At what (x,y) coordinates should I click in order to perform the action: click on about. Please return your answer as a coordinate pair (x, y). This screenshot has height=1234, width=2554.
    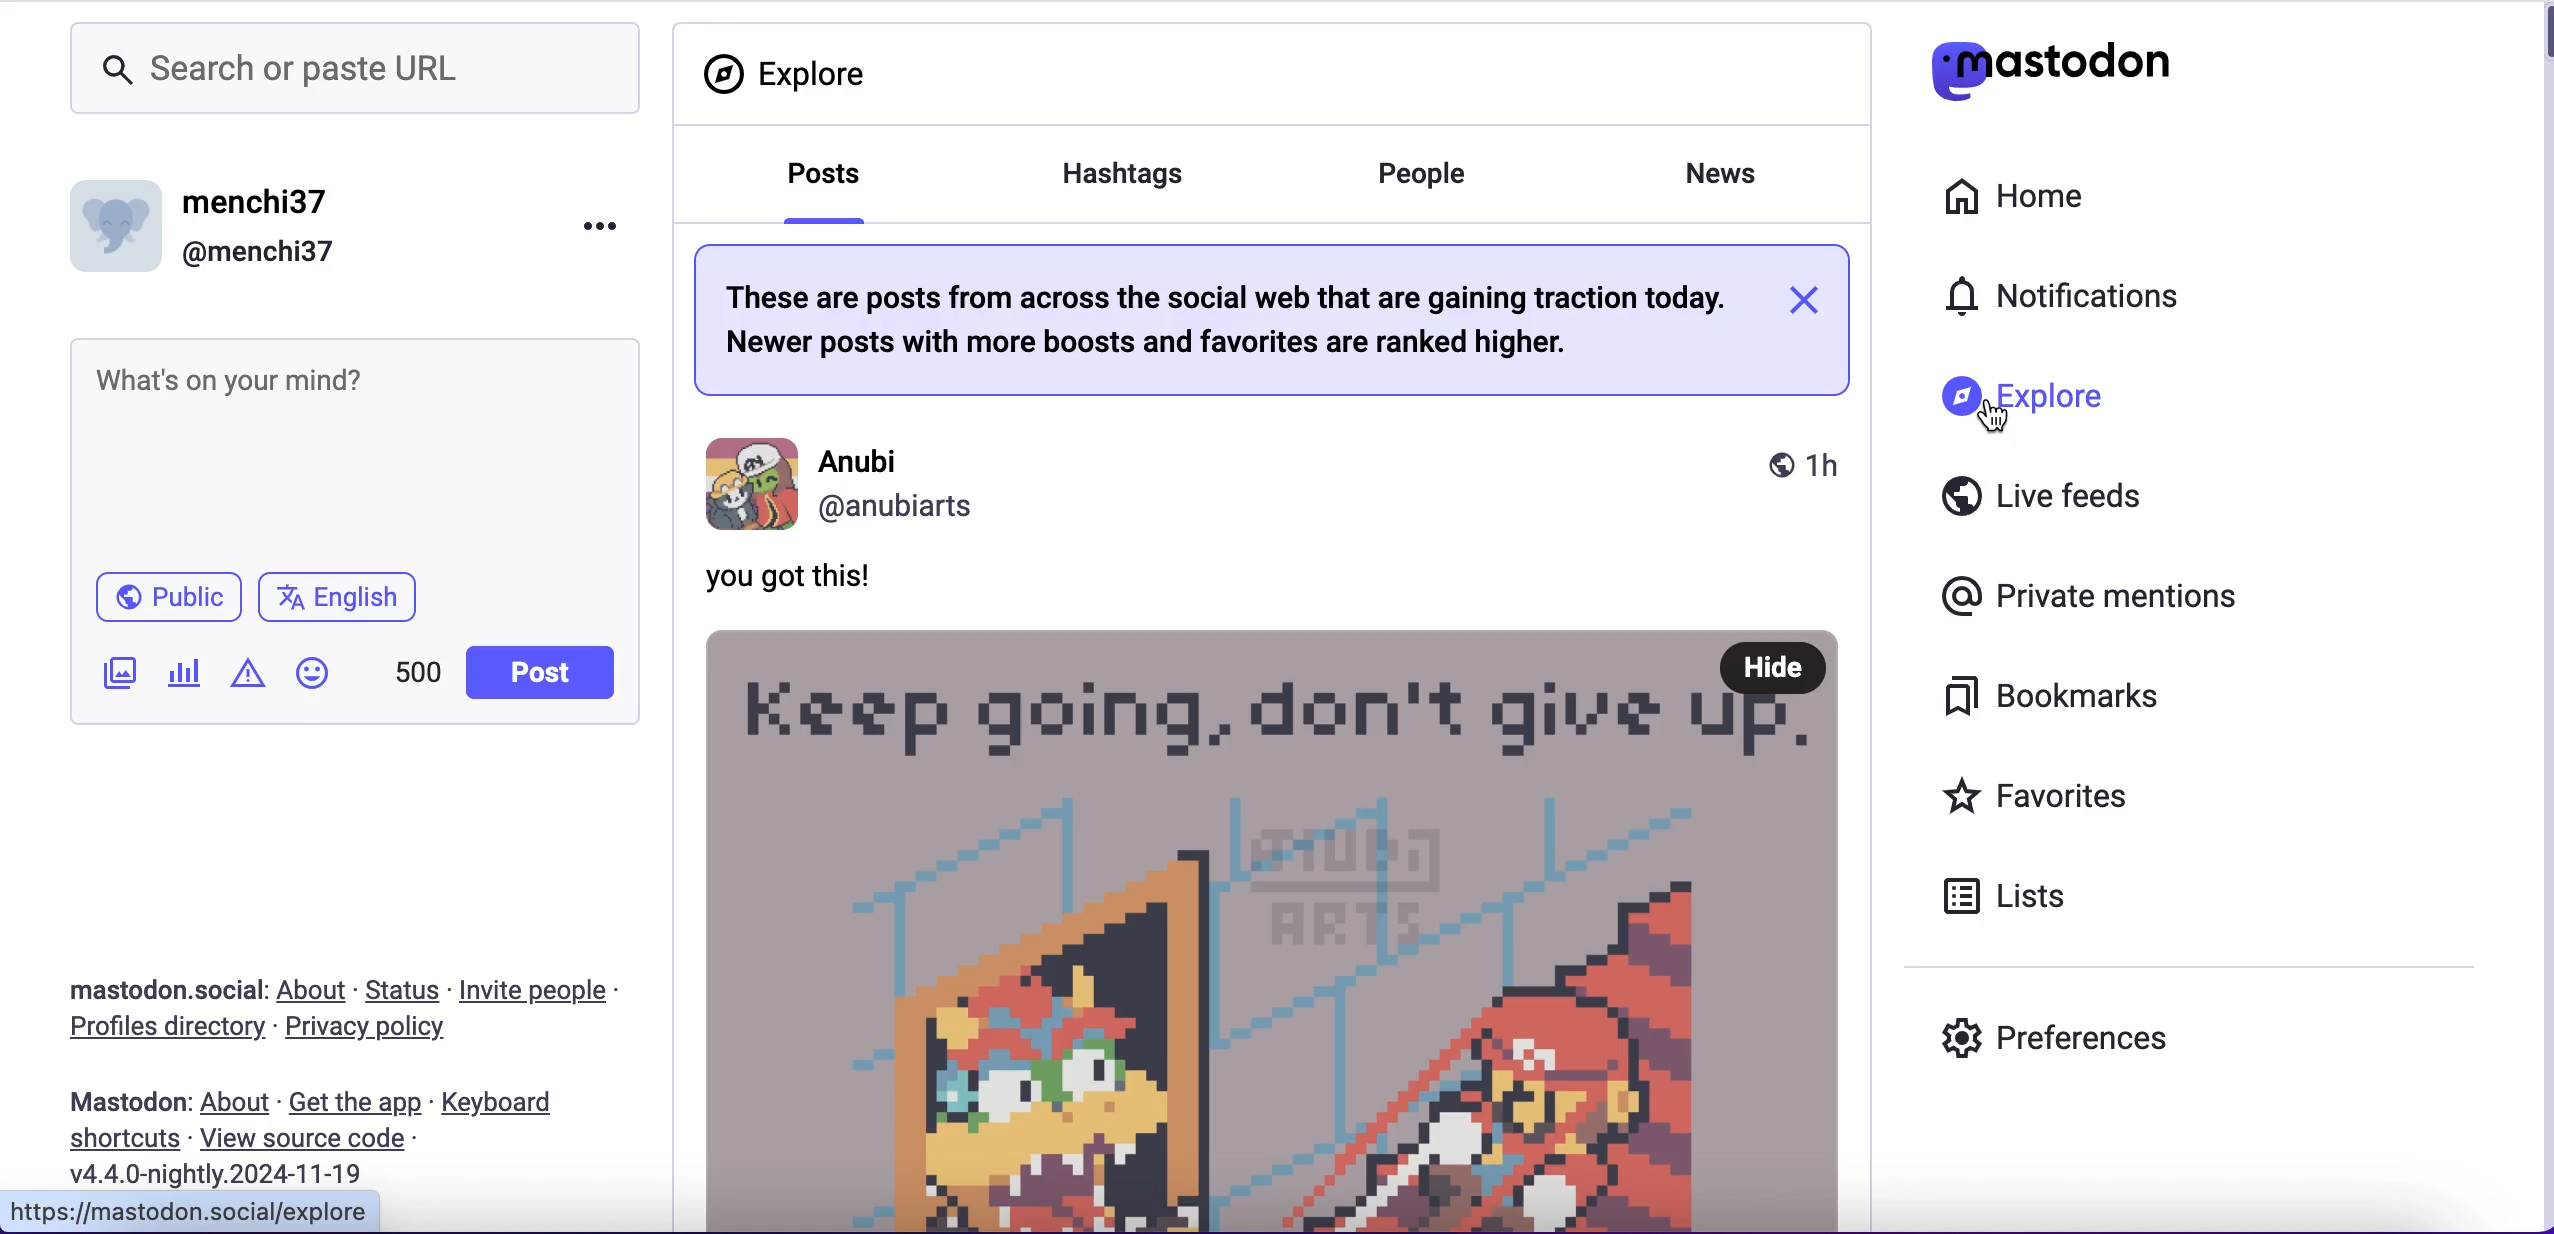
    Looking at the image, I should click on (314, 992).